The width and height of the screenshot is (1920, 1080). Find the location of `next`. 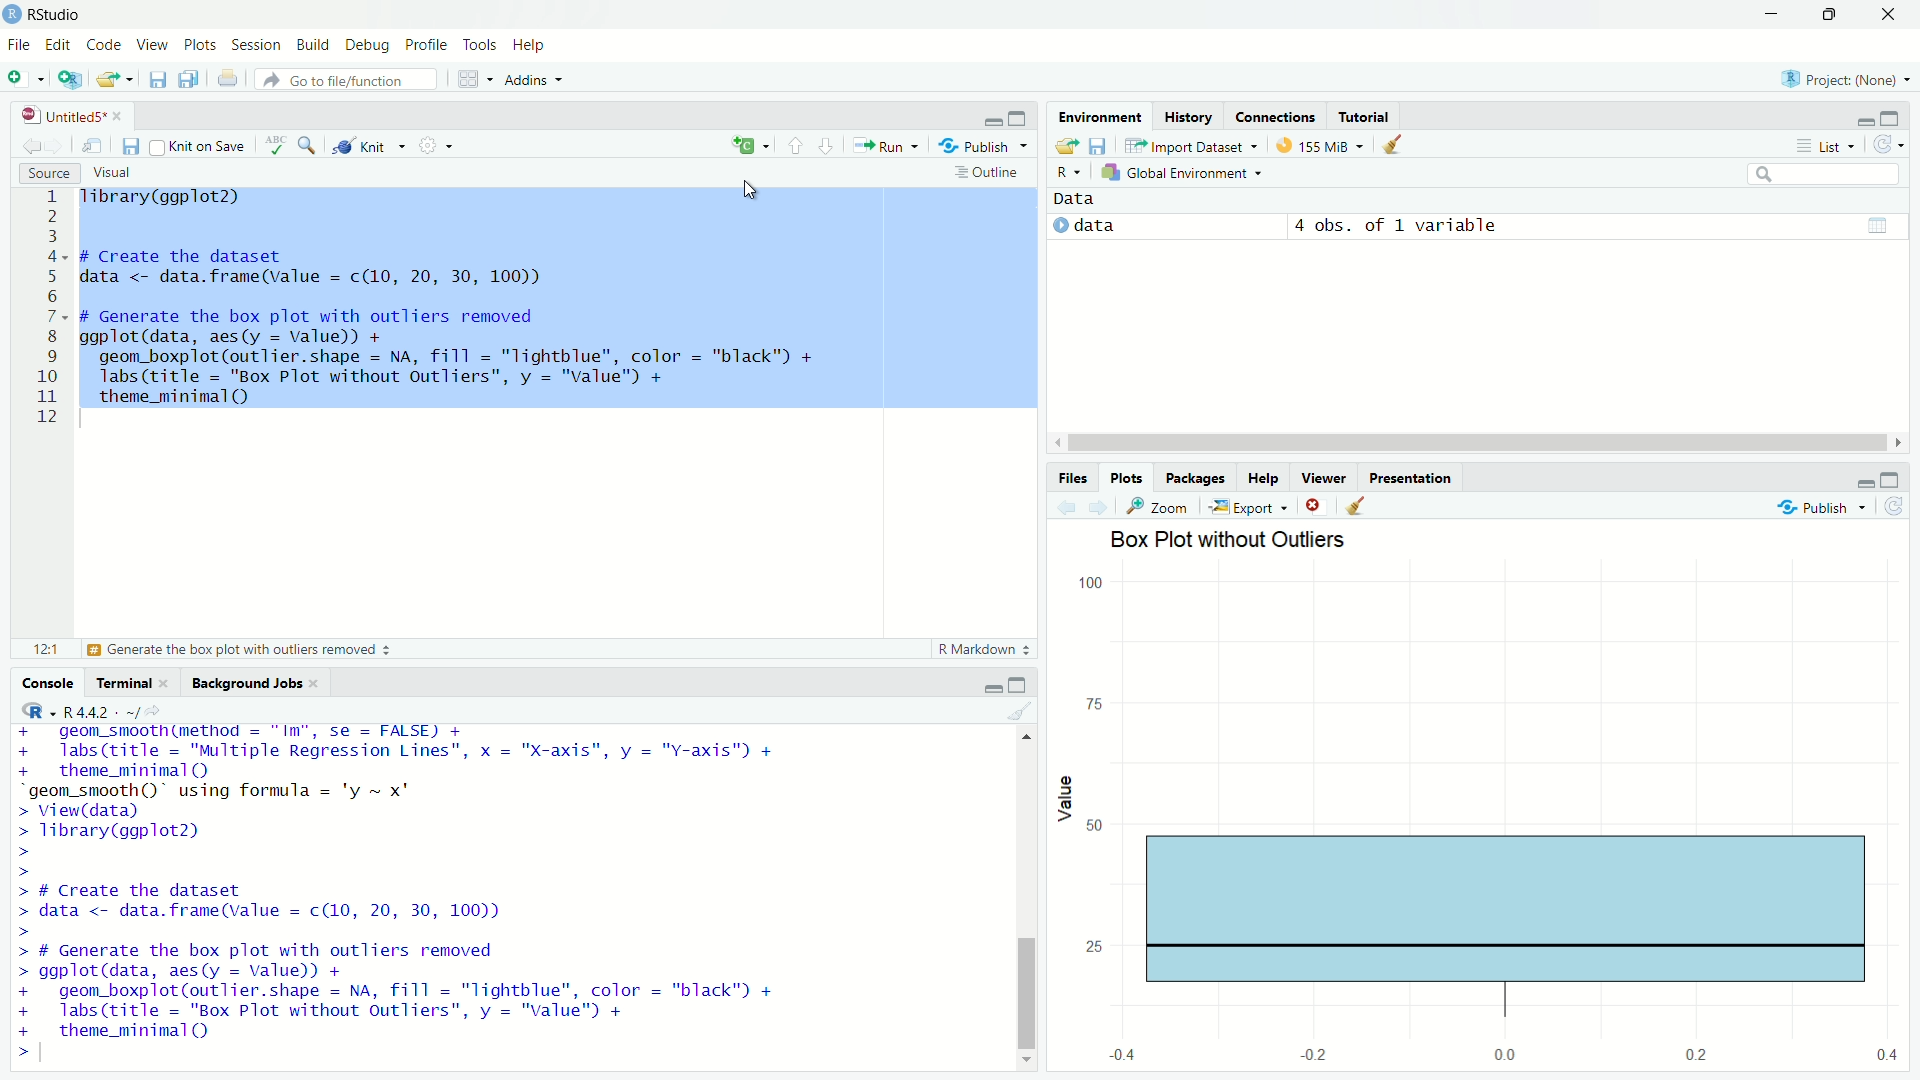

next is located at coordinates (1105, 505).